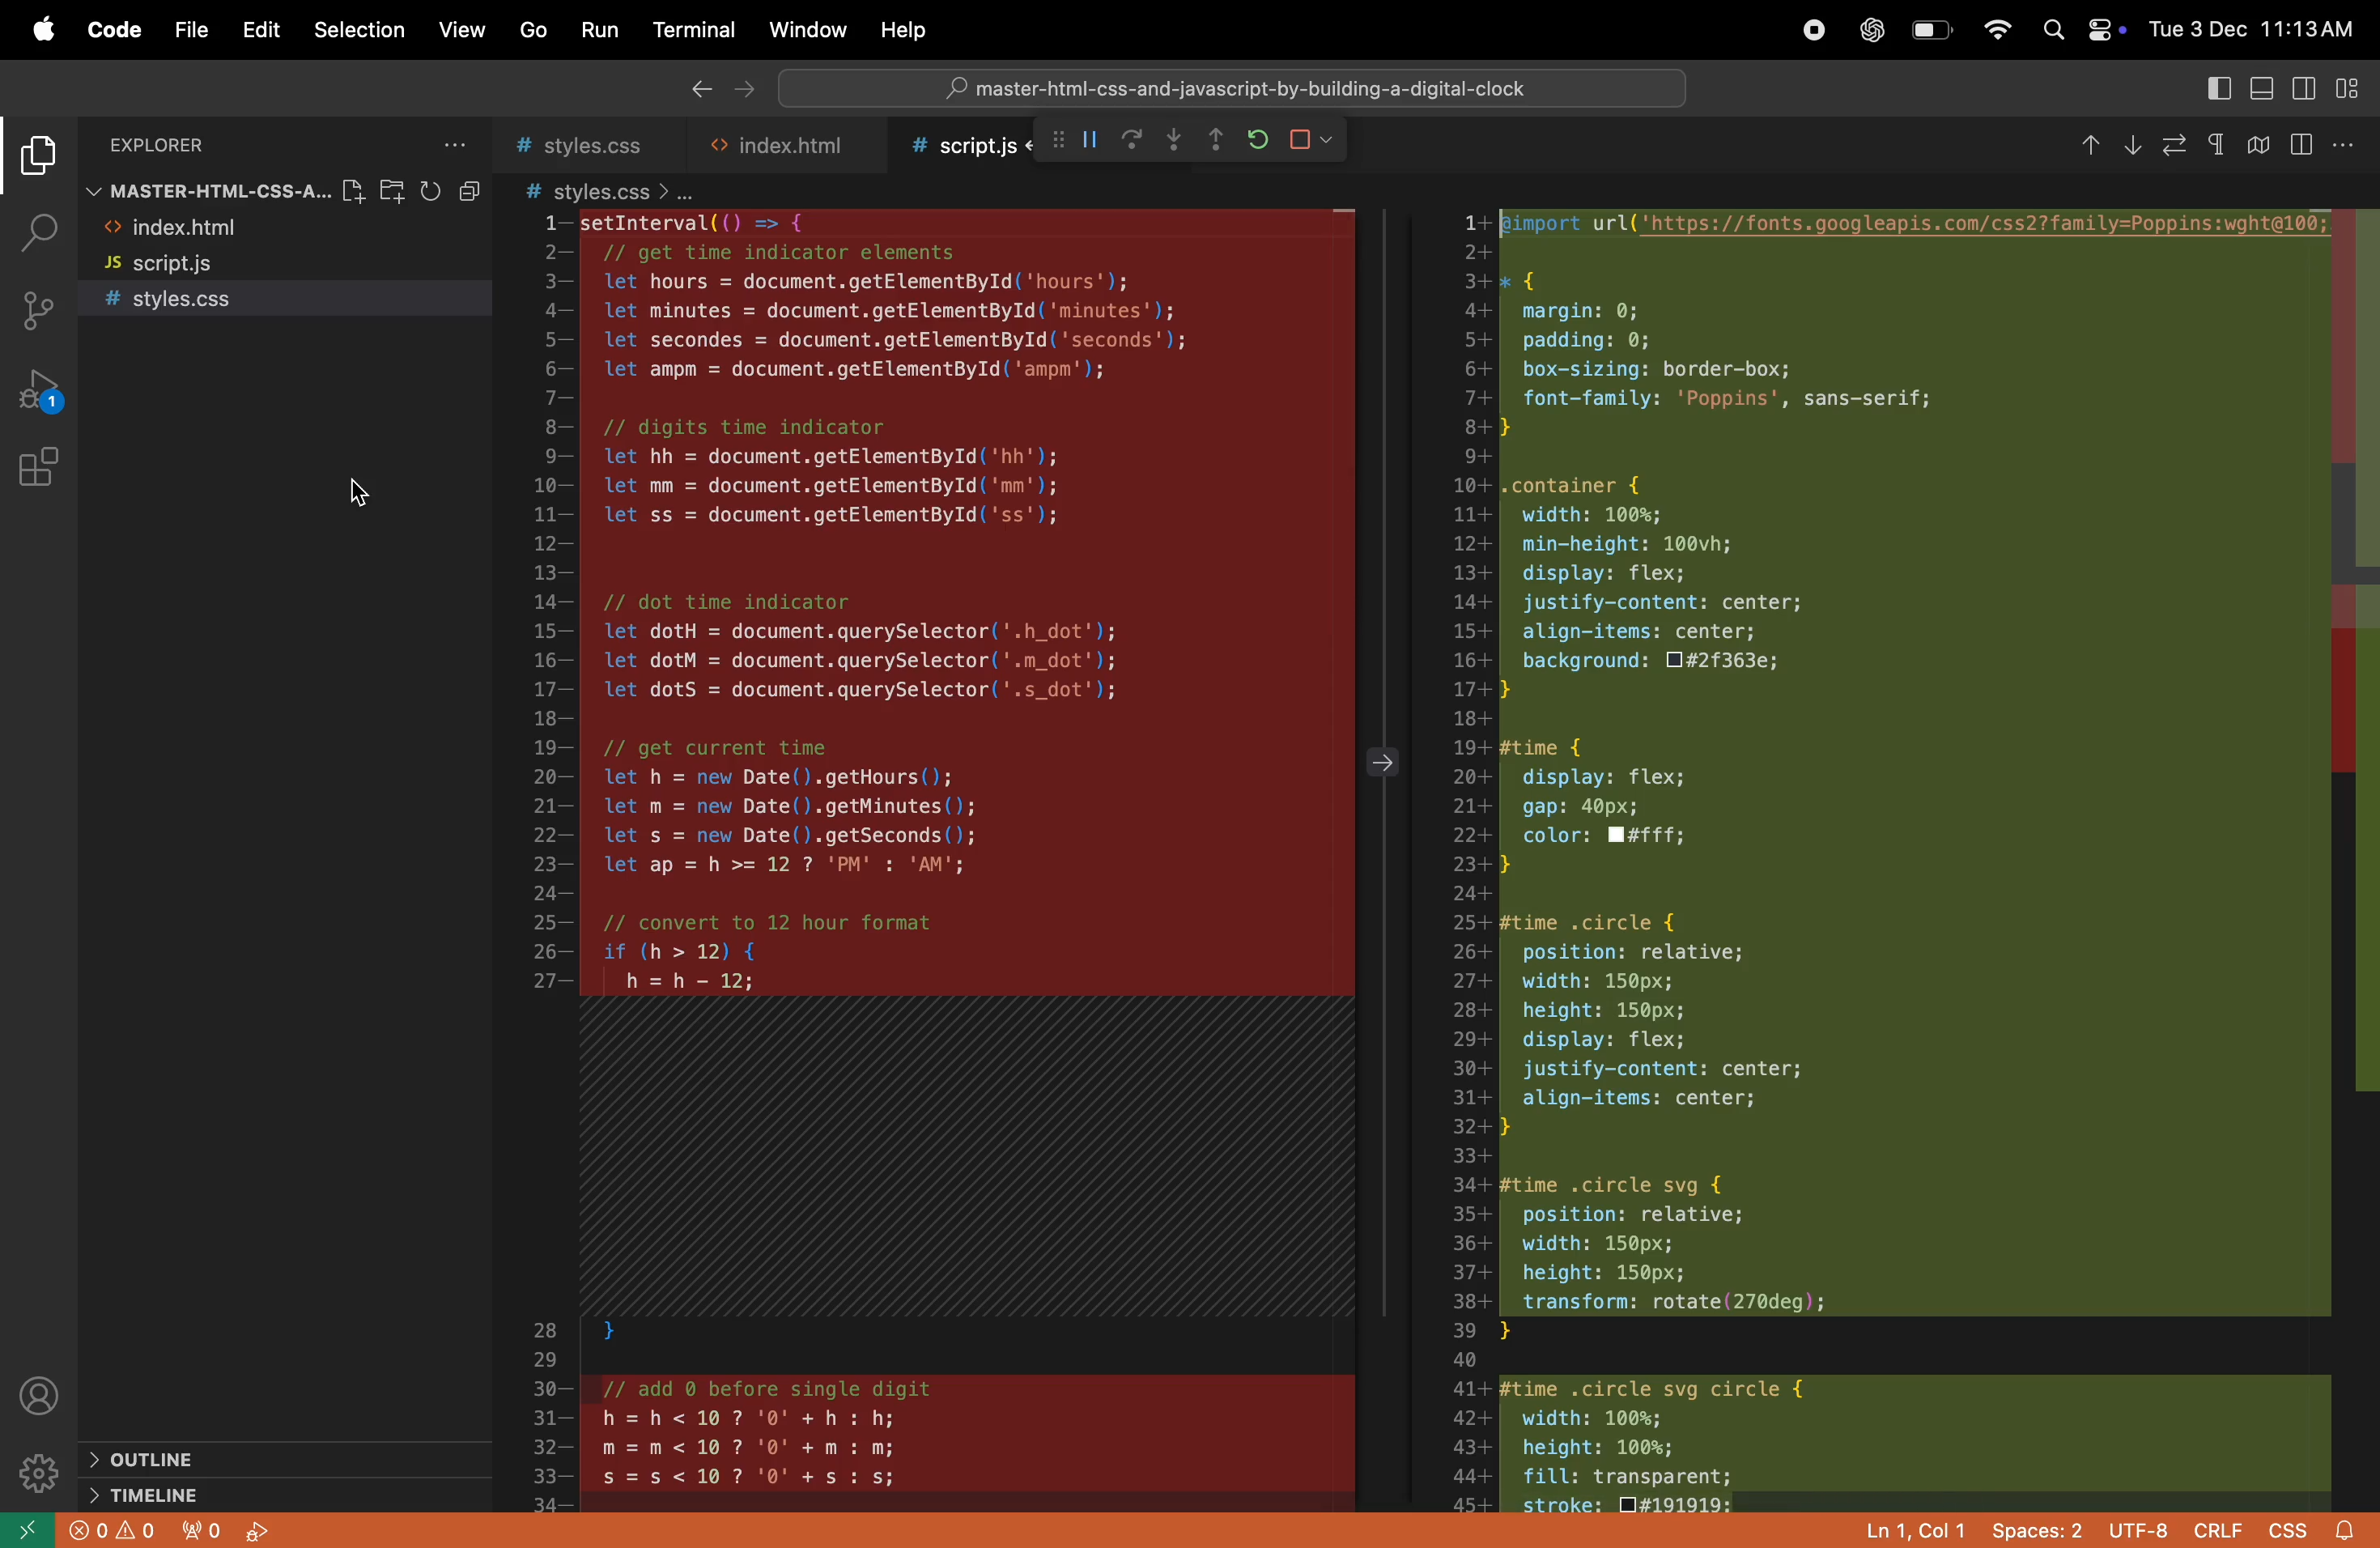 This screenshot has width=2380, height=1548. Describe the element at coordinates (105, 1531) in the screenshot. I see `error` at that location.